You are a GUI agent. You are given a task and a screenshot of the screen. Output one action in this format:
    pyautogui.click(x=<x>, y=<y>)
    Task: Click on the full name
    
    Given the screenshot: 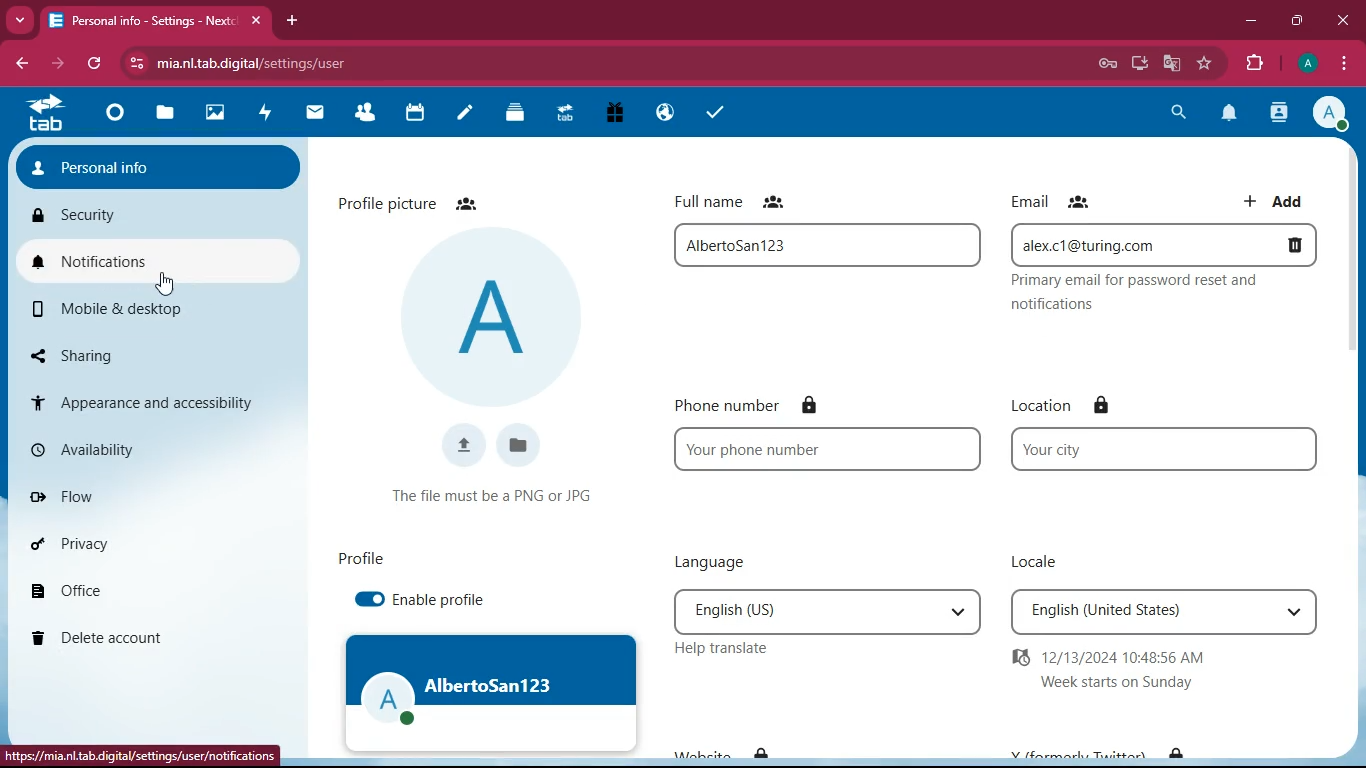 What is the action you would take?
    pyautogui.click(x=705, y=199)
    